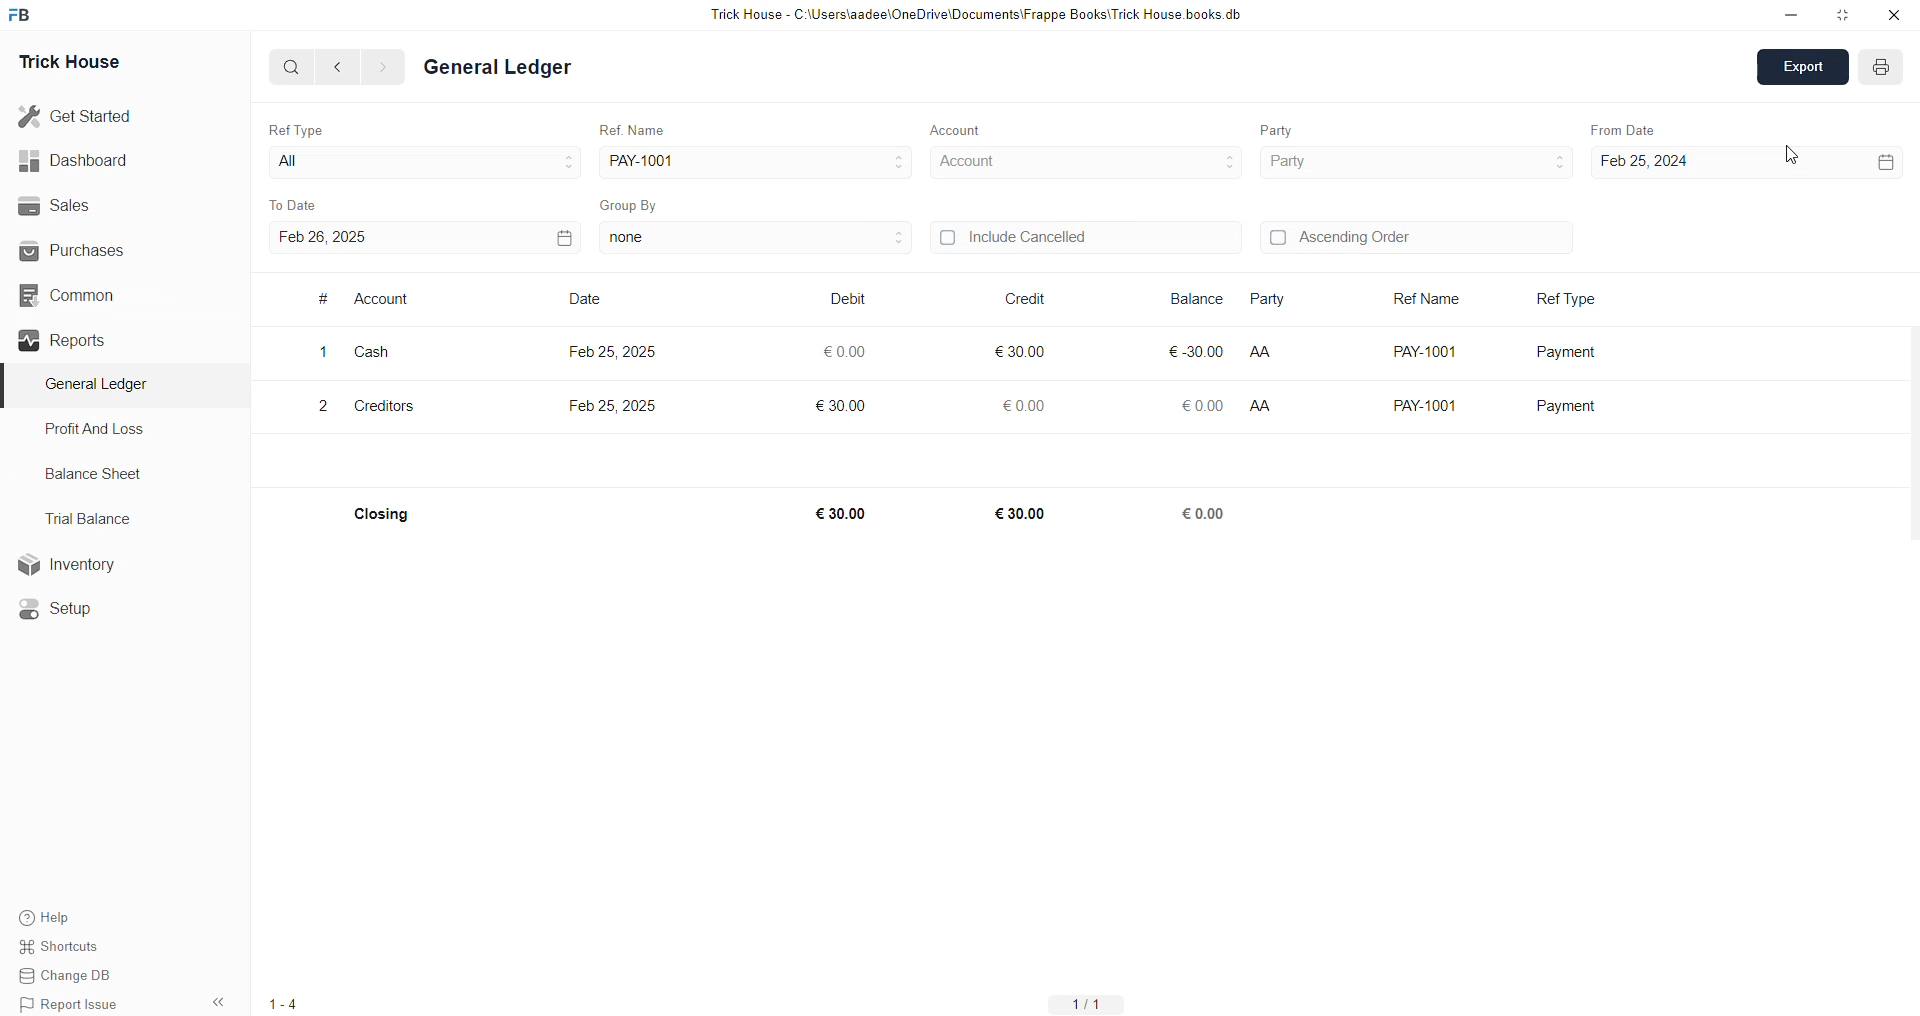  Describe the element at coordinates (78, 569) in the screenshot. I see `Inventory` at that location.